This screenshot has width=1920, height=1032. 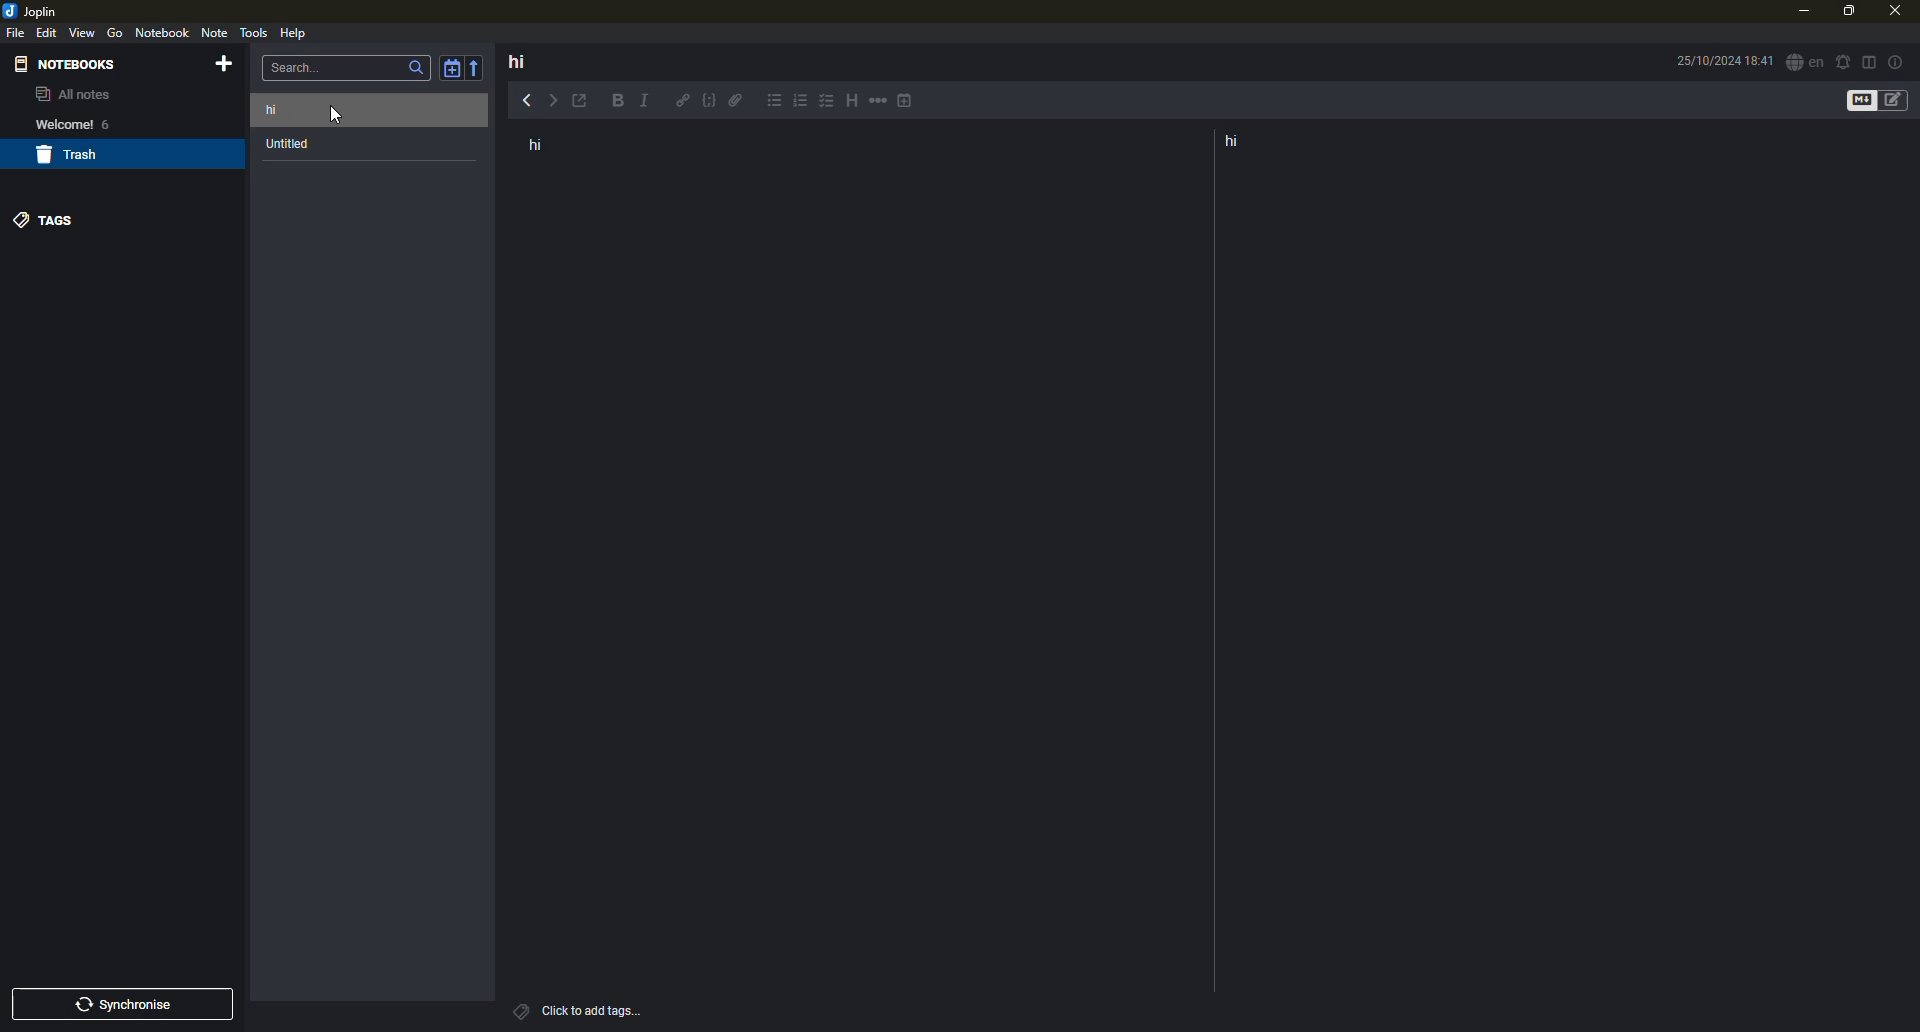 I want to click on heading, so click(x=848, y=101).